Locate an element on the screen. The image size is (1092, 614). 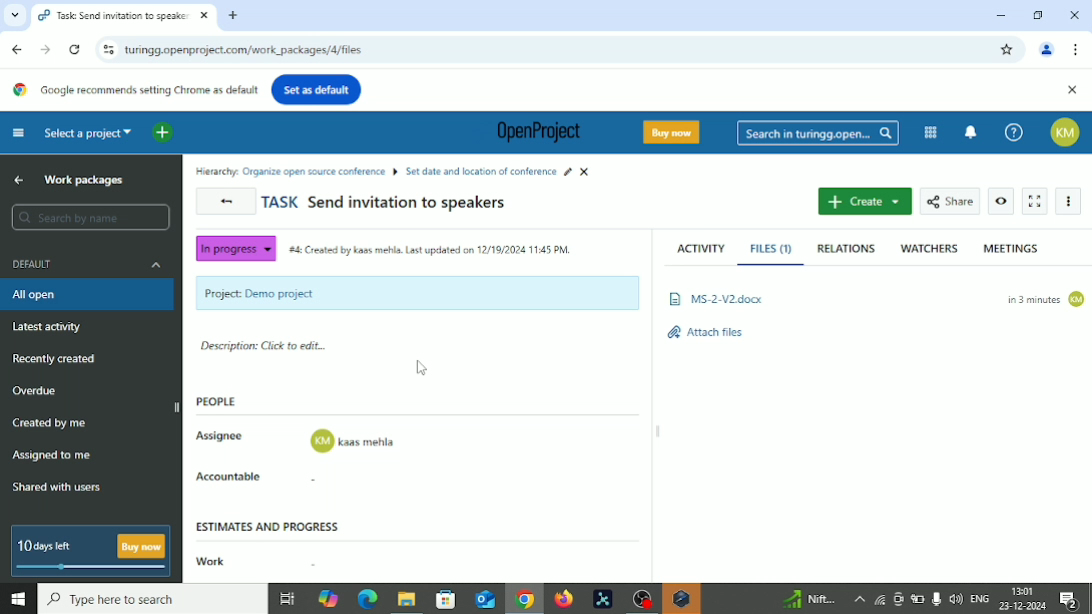
turngg.openproject.com/work_packages/4/activity is located at coordinates (250, 51).